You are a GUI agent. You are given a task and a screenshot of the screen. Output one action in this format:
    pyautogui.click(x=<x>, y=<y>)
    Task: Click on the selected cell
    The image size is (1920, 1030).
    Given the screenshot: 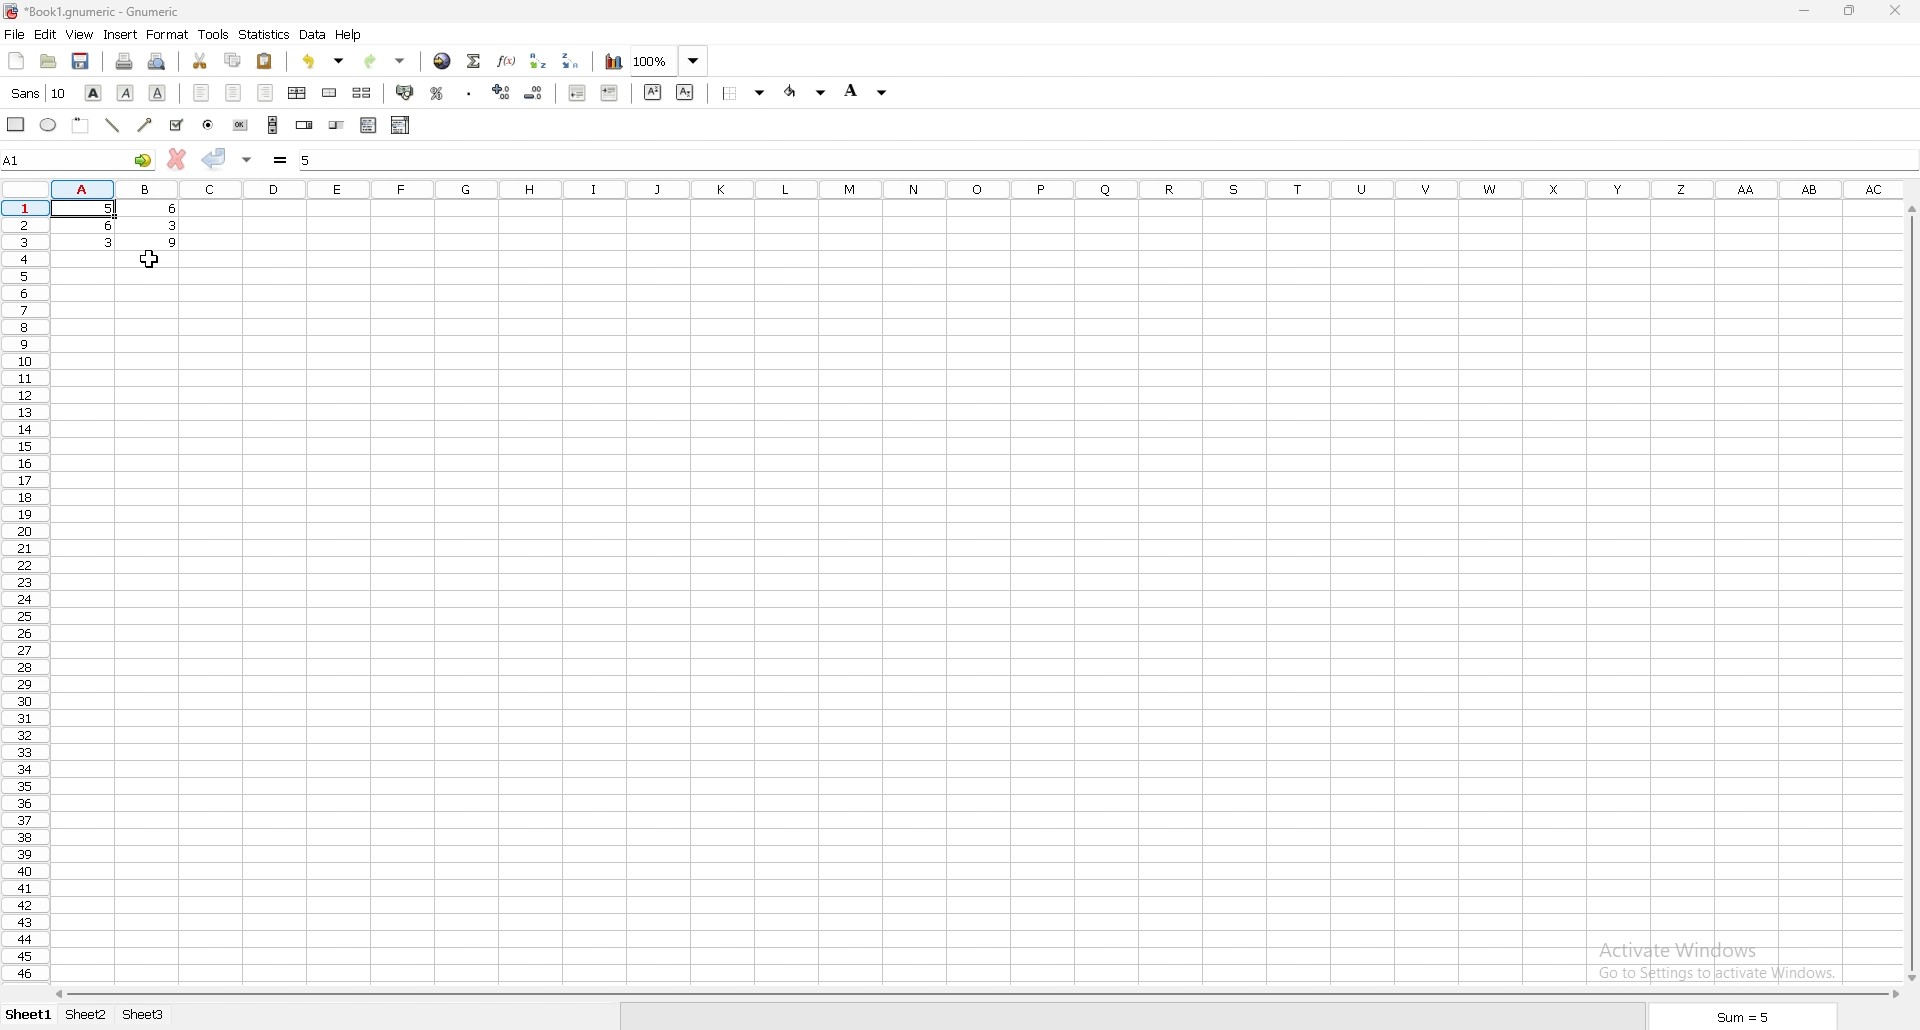 What is the action you would take?
    pyautogui.click(x=79, y=159)
    